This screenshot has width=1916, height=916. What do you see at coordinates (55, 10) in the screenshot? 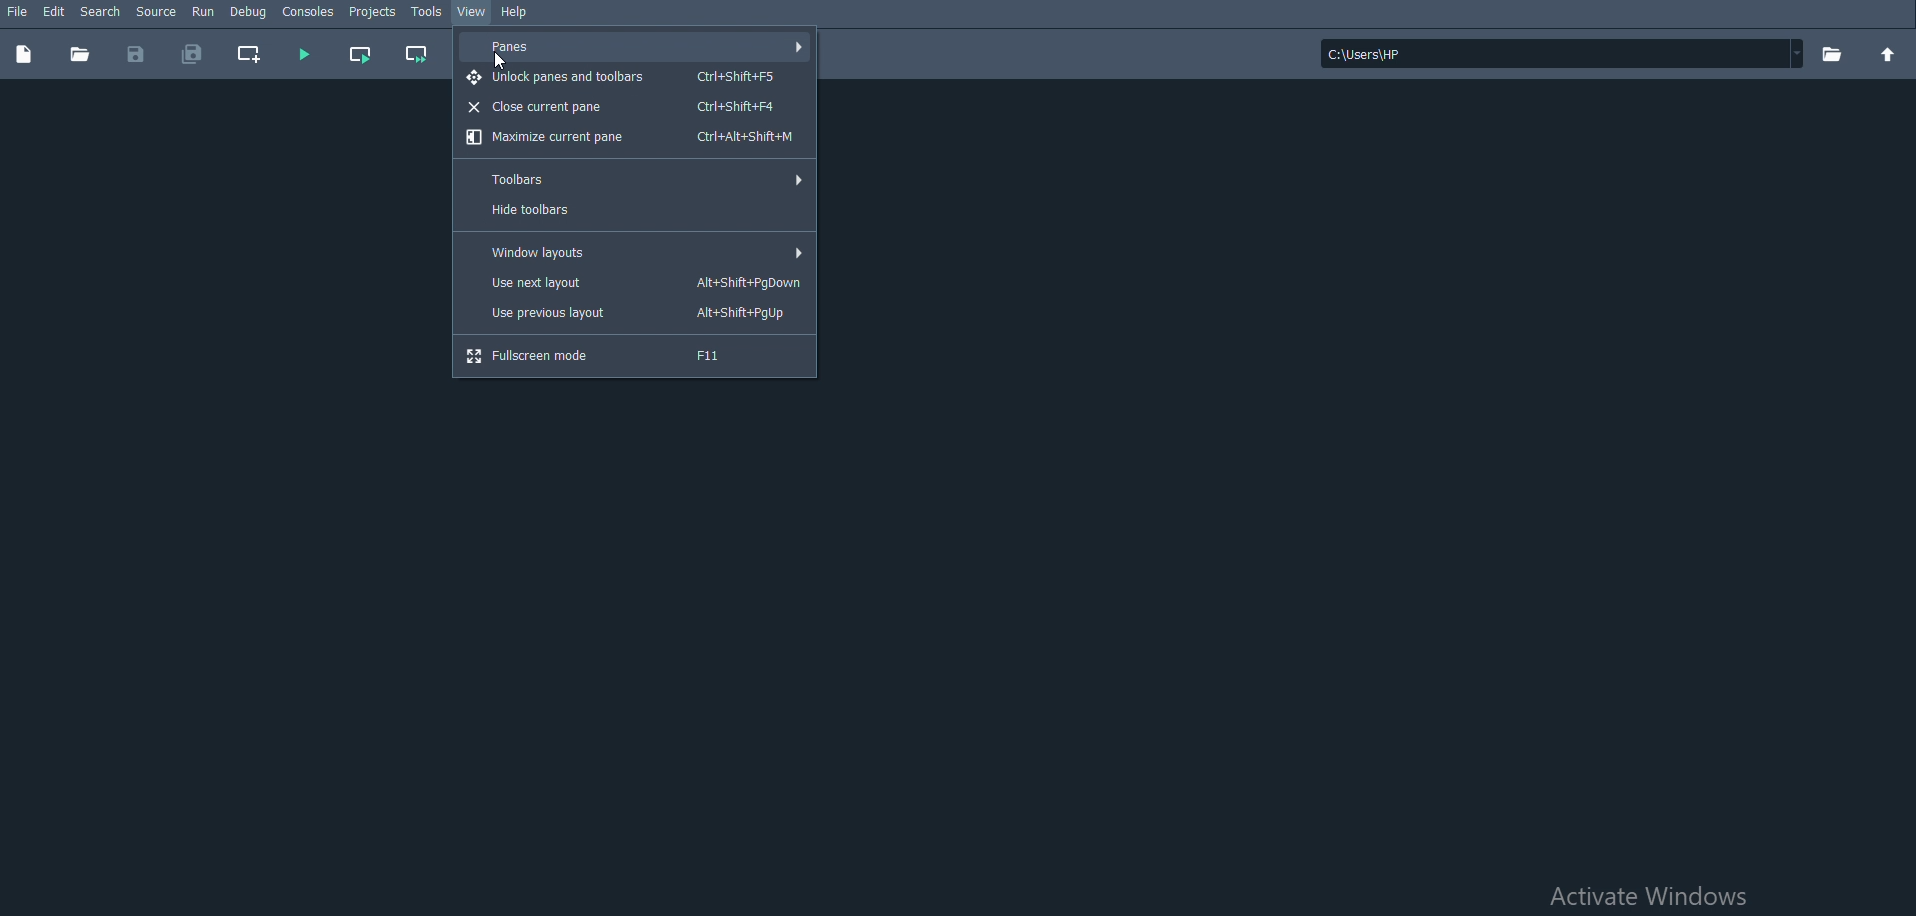
I see `Edit` at bounding box center [55, 10].